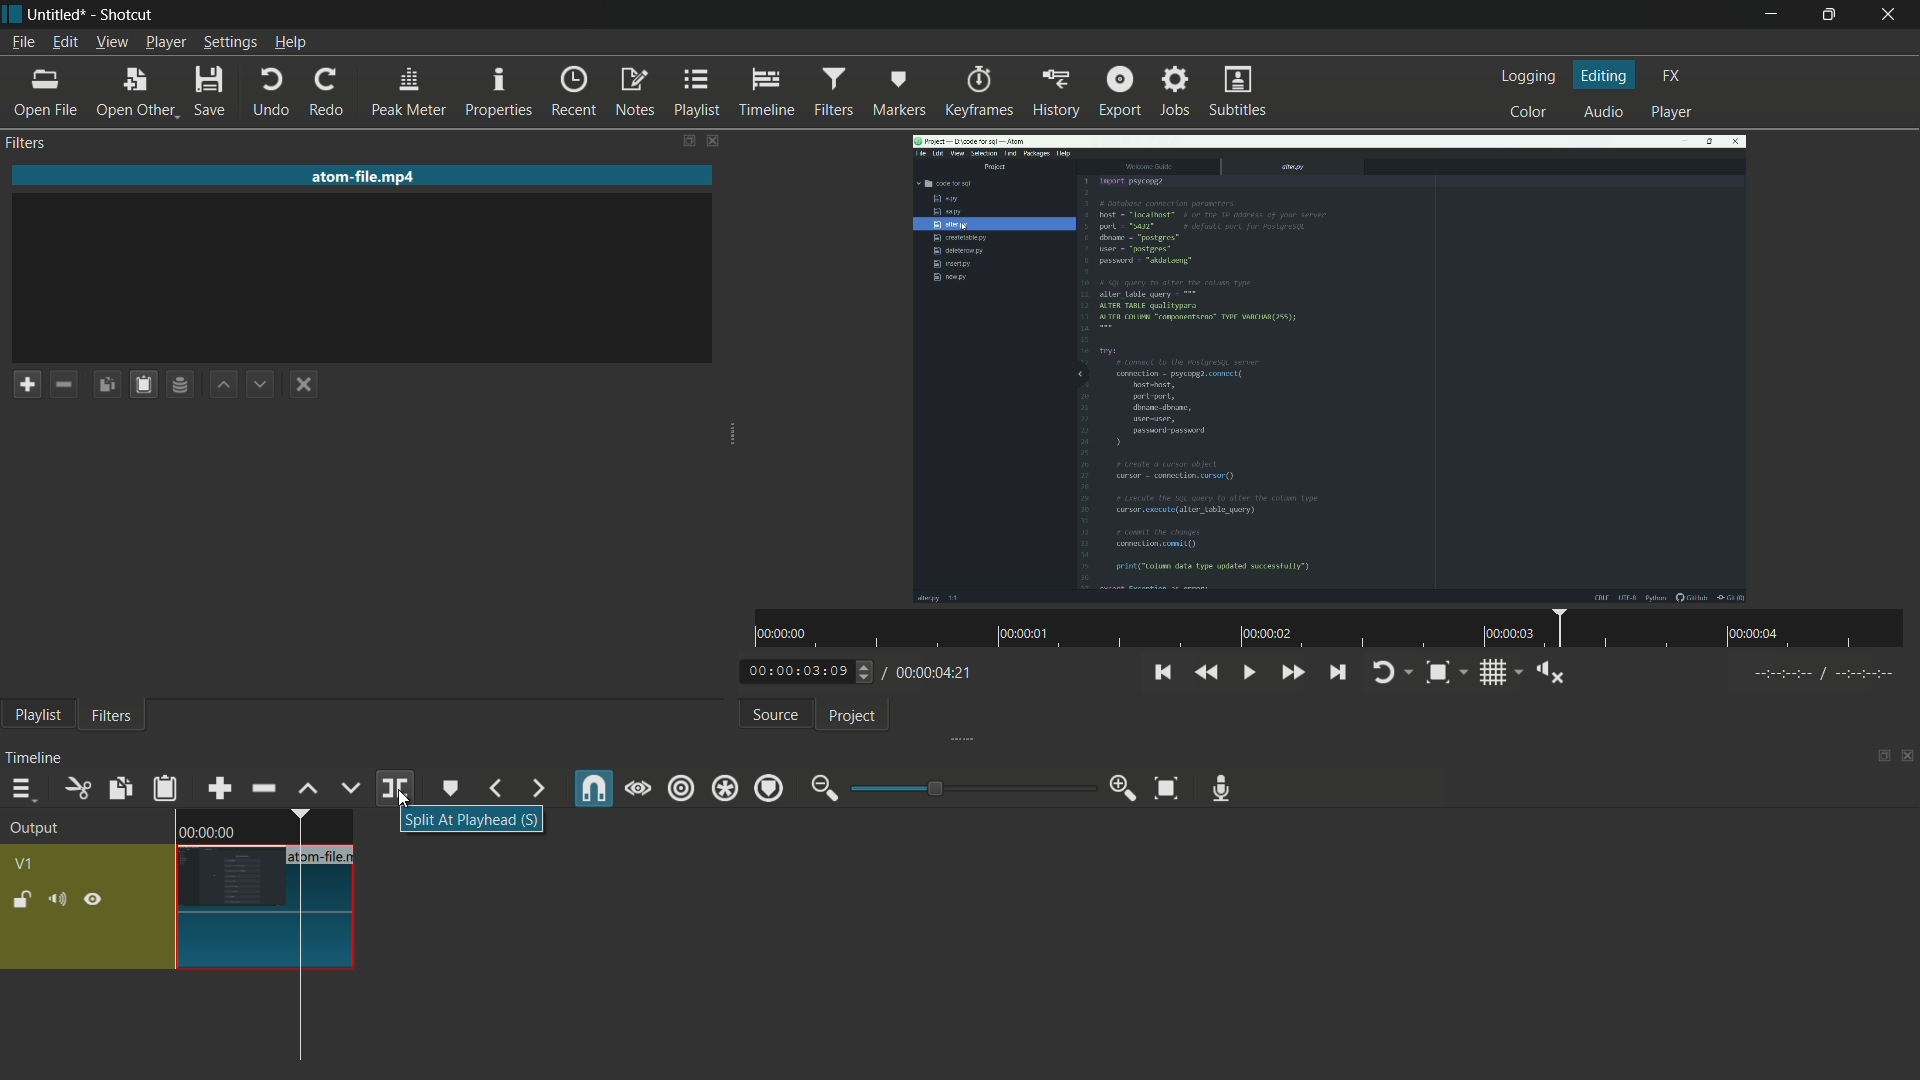  Describe the element at coordinates (231, 44) in the screenshot. I see `settings menu` at that location.